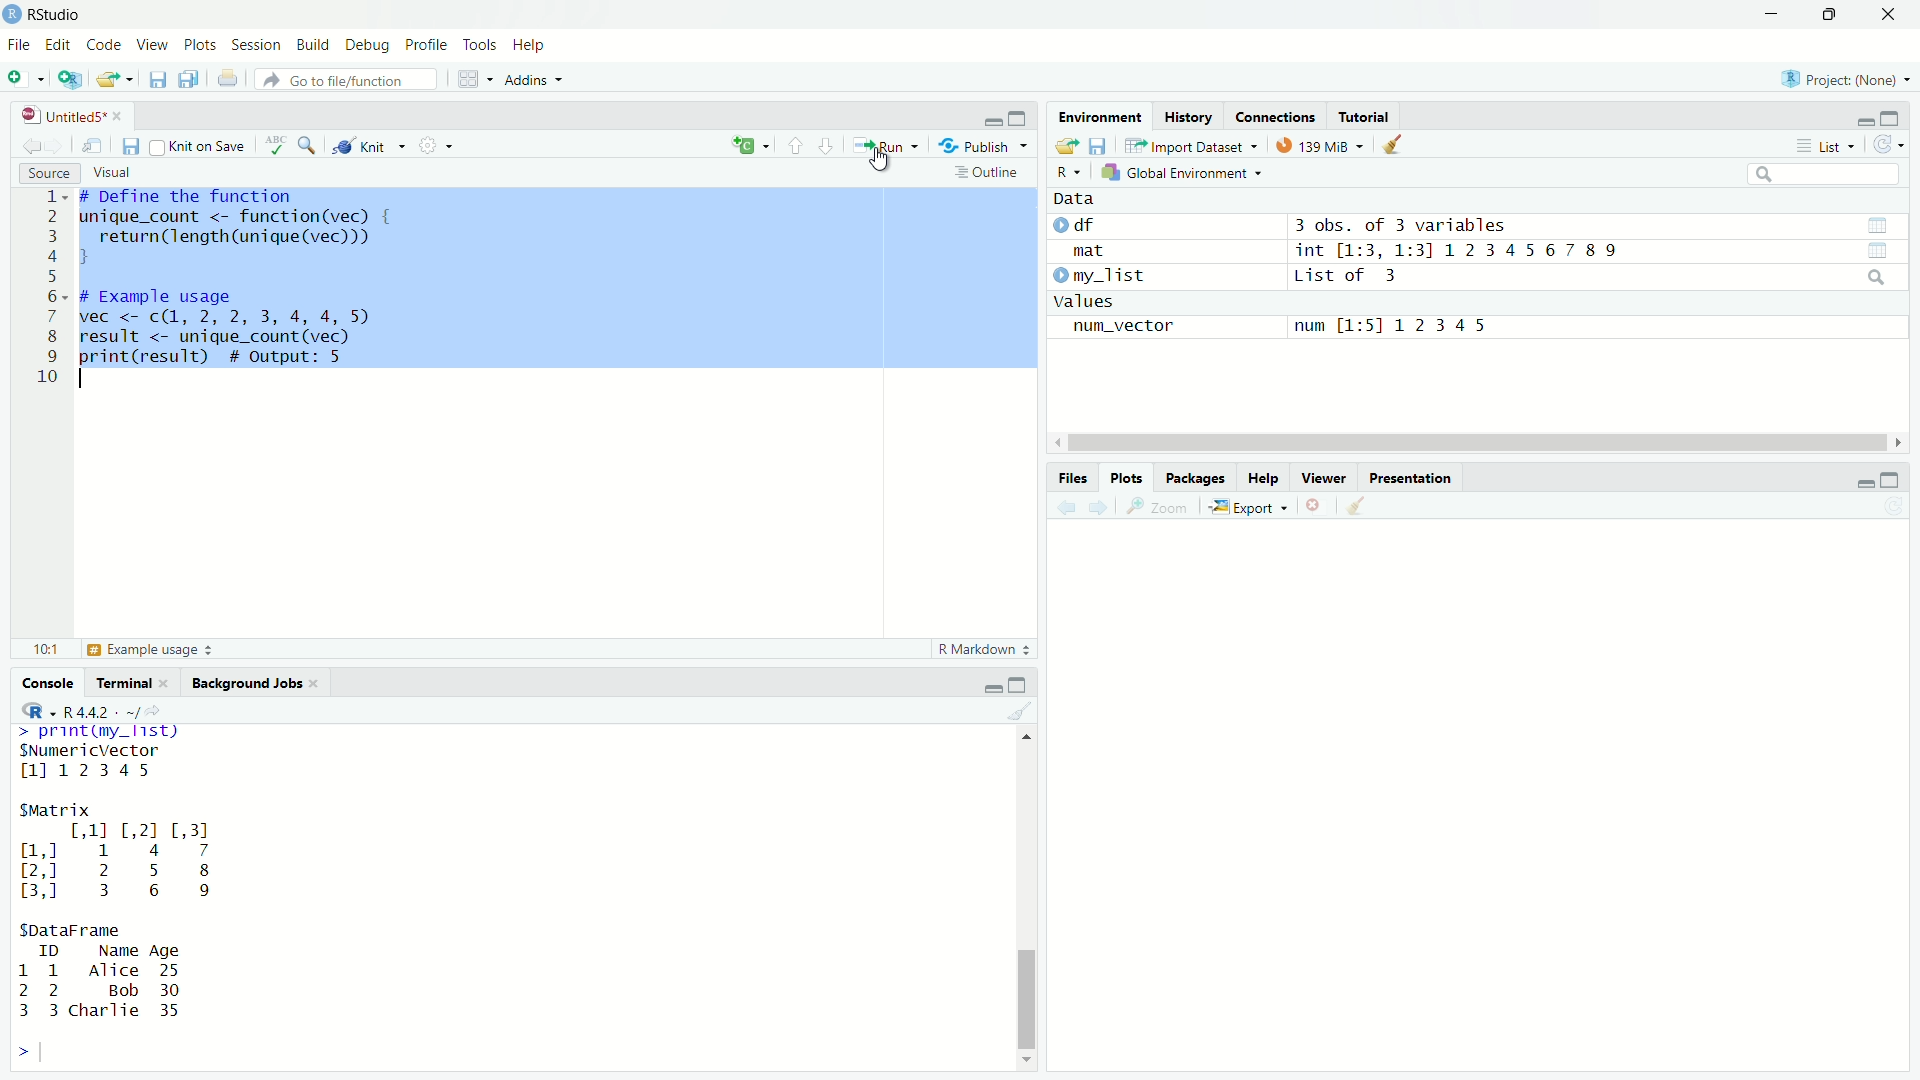  What do you see at coordinates (121, 878) in the screenshot?
I see `>. TRE Fay
SNumericVector
1112345
SMatrix
[,11 [,2] [,3]

ml 1 4 7
2,] 2 5 8
3,0 3 6 9
SDataFrame

ID Name Age
1 1 Alice 25
2 2 Bob 30
3 3 charlie 35` at bounding box center [121, 878].